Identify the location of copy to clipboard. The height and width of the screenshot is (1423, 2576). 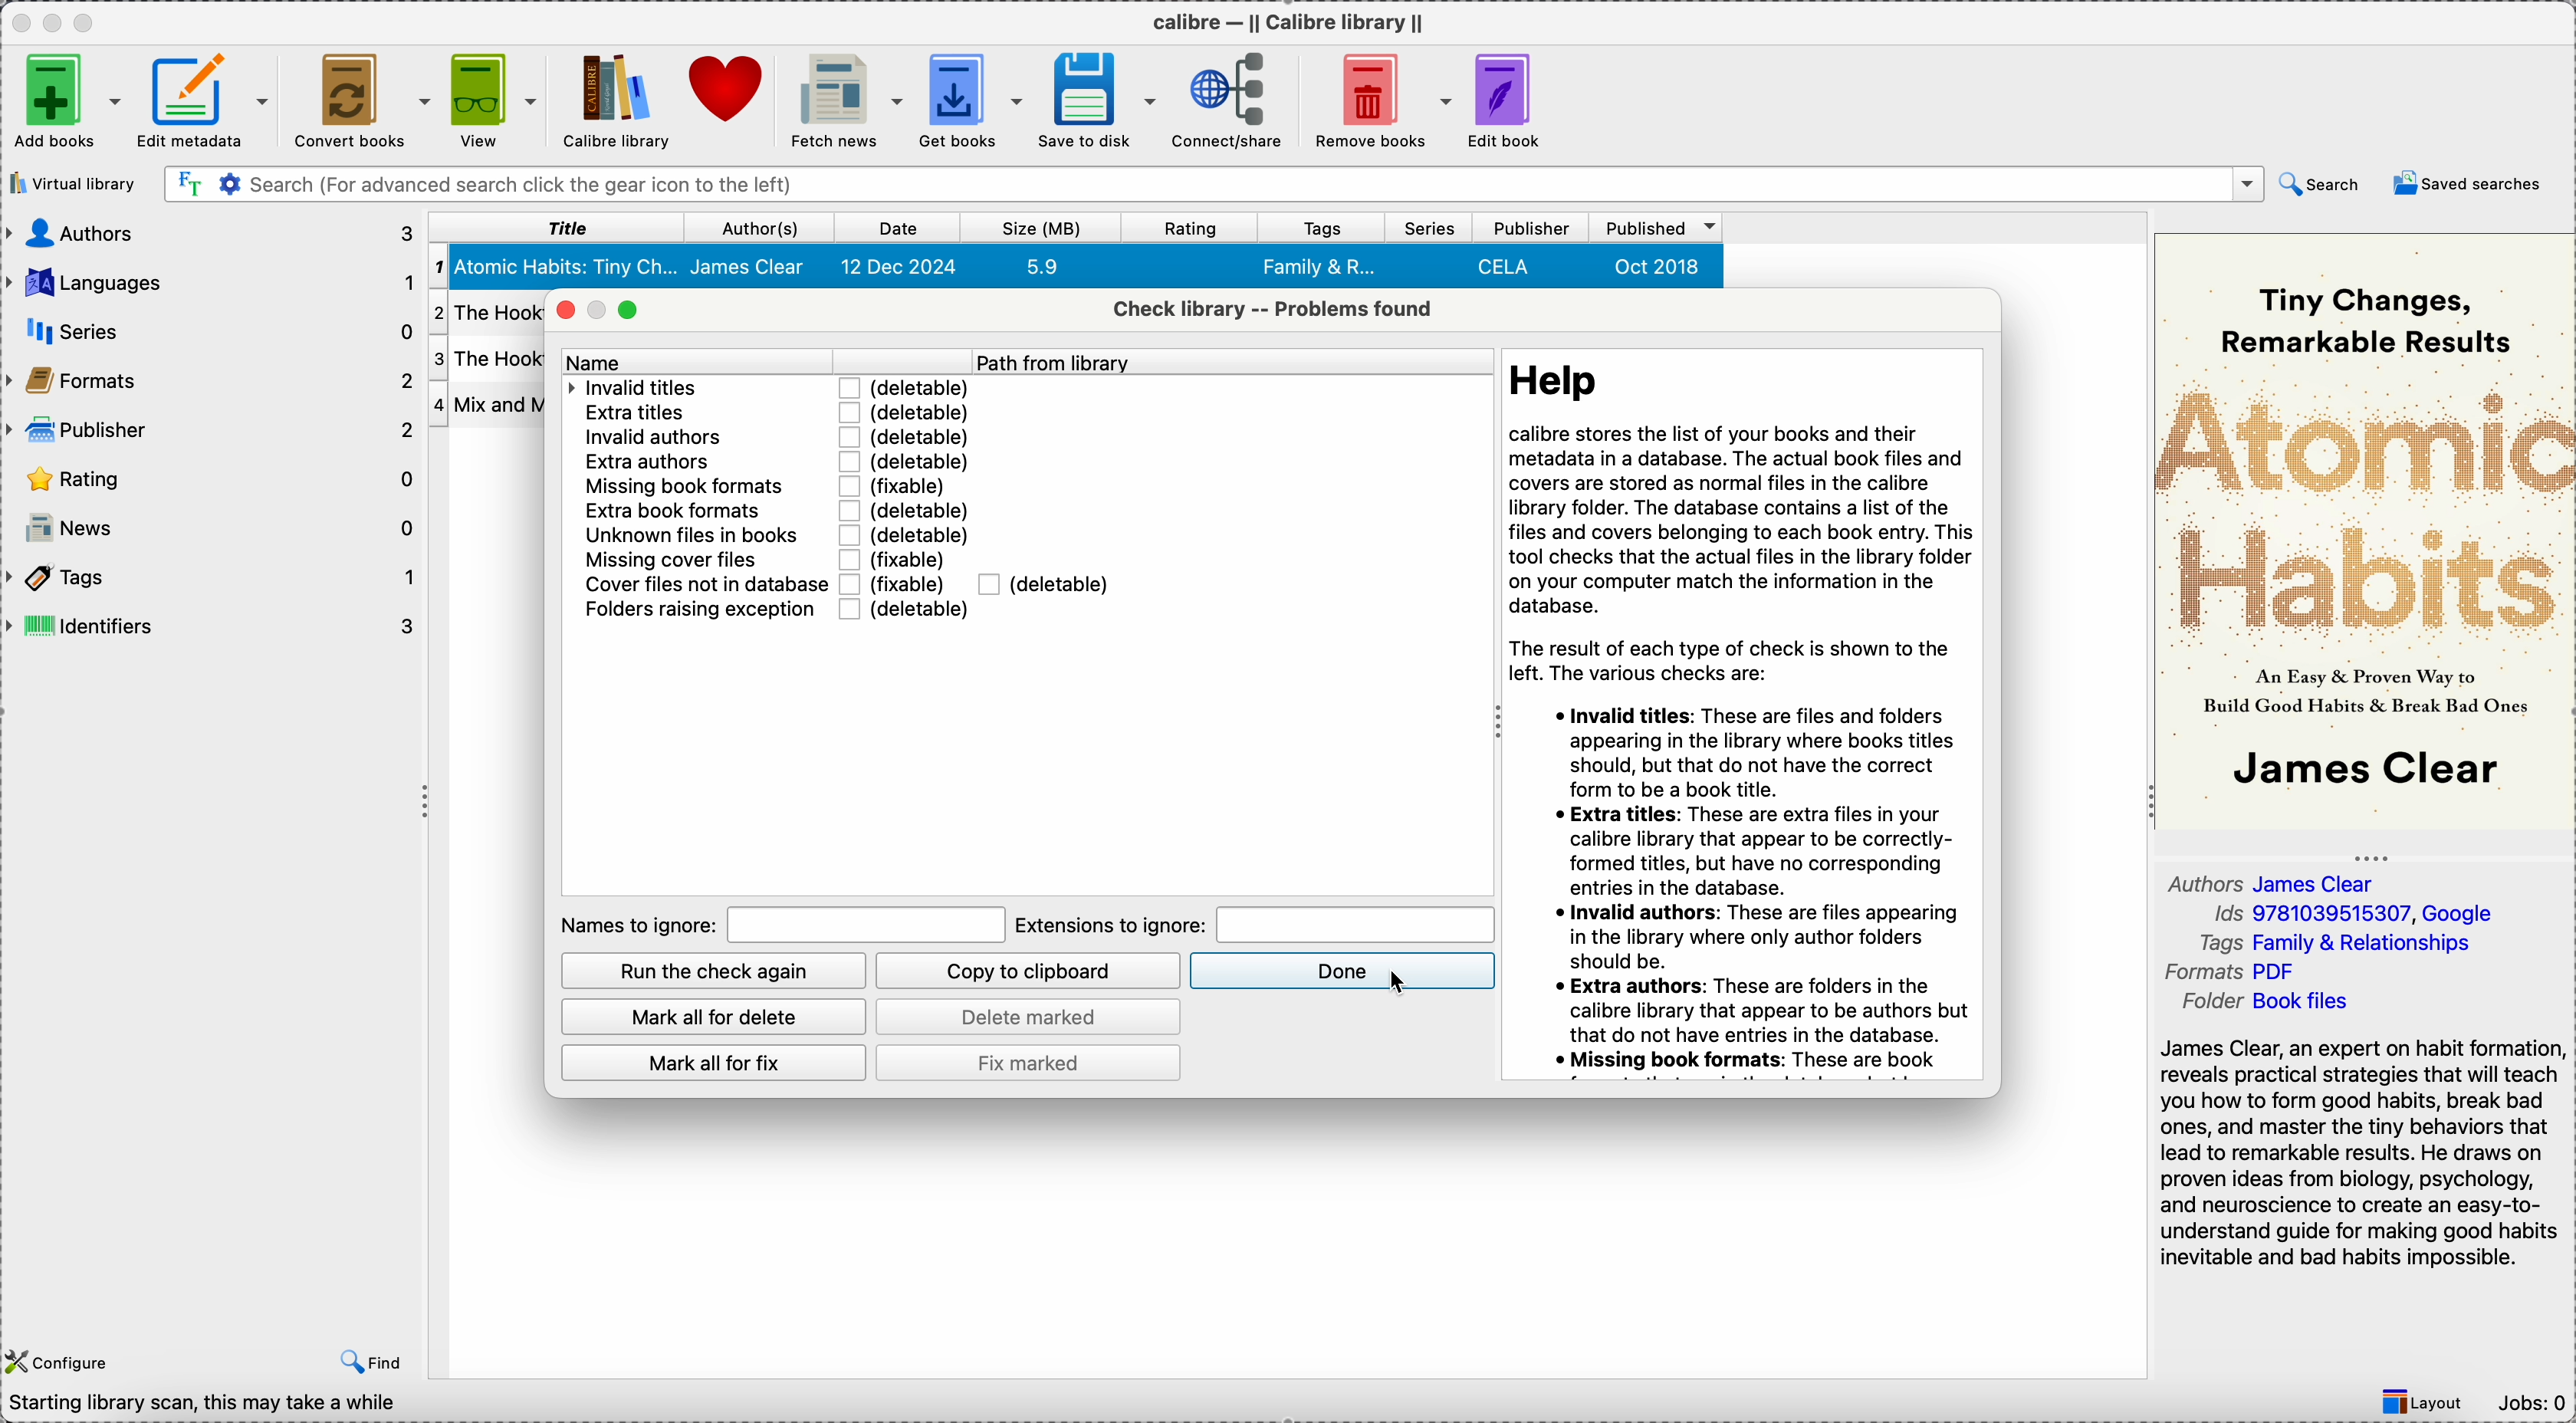
(1029, 972).